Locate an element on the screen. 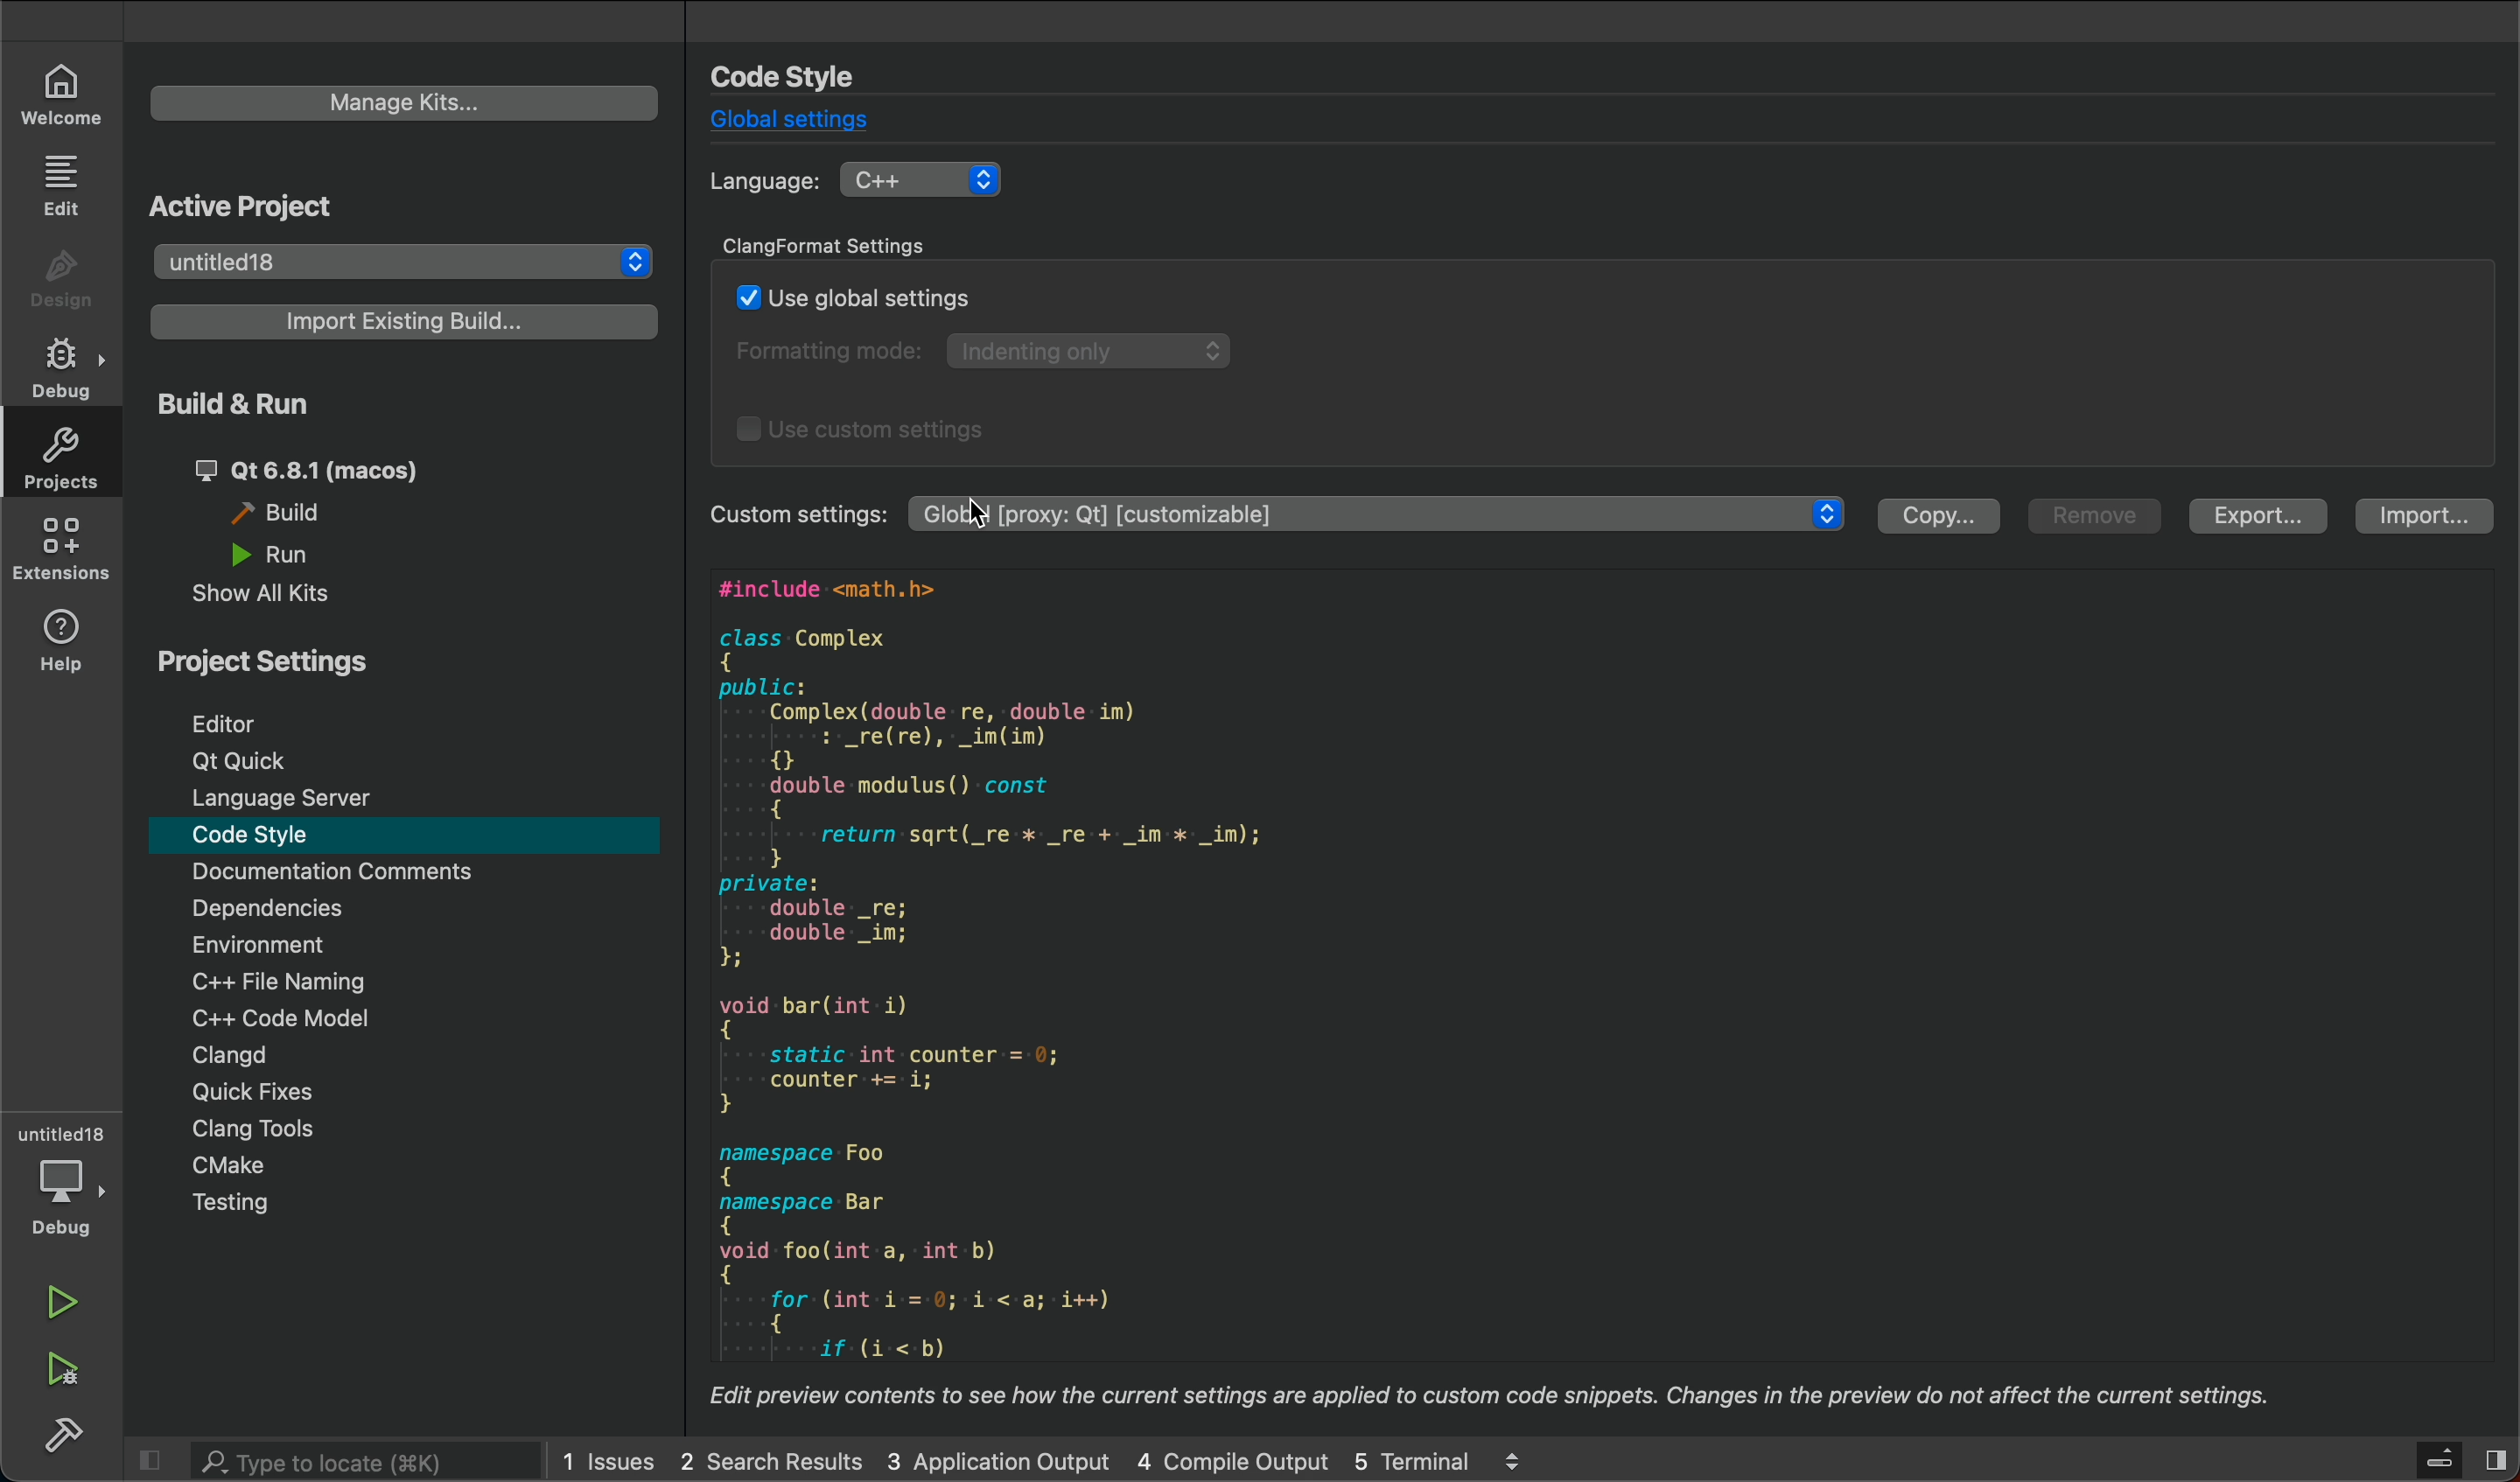 This screenshot has height=1482, width=2520. Project setting  is located at coordinates (271, 661).